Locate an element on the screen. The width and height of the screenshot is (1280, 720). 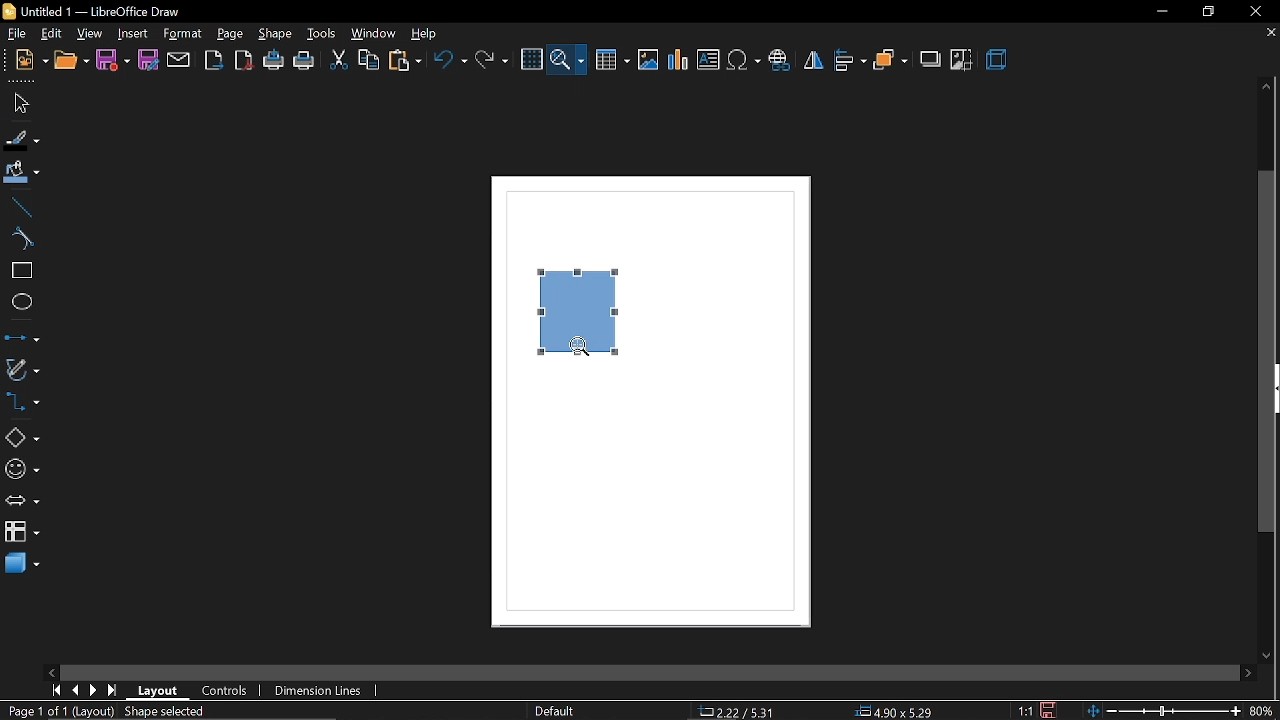
tools is located at coordinates (322, 35).